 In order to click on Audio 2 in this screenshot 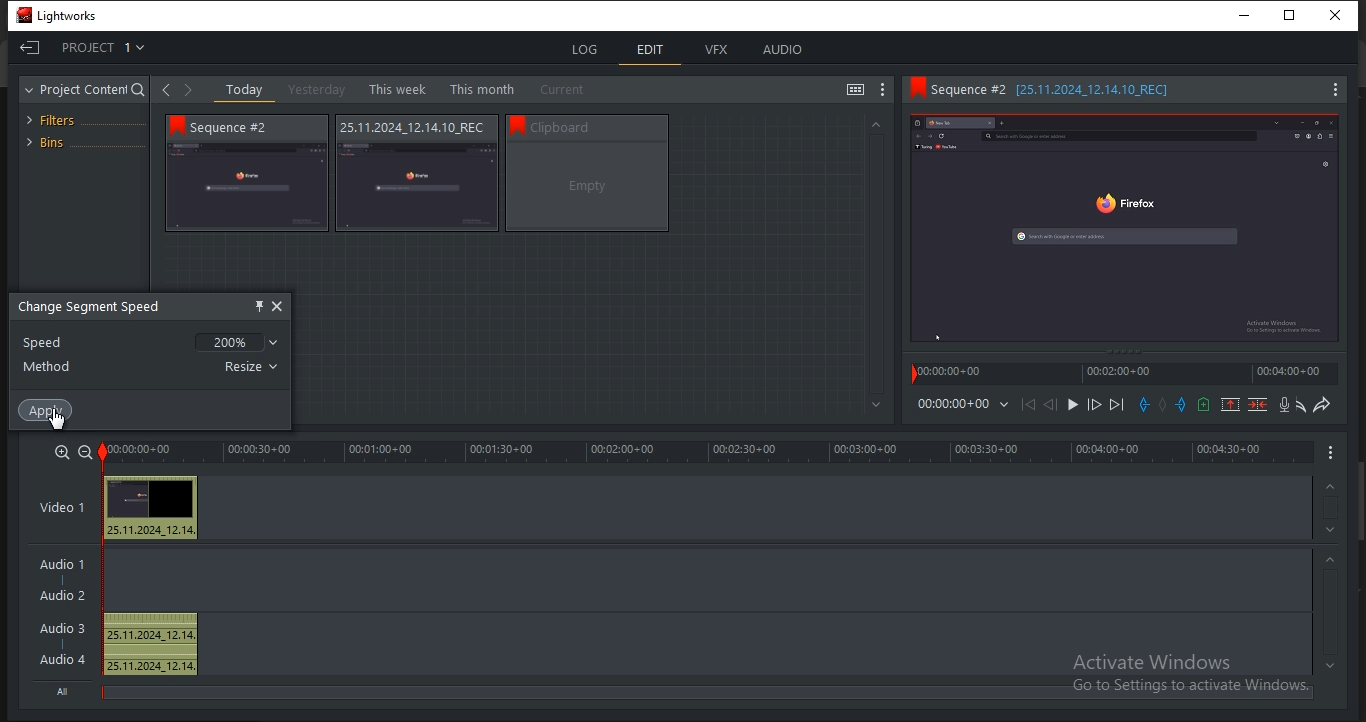, I will do `click(62, 597)`.